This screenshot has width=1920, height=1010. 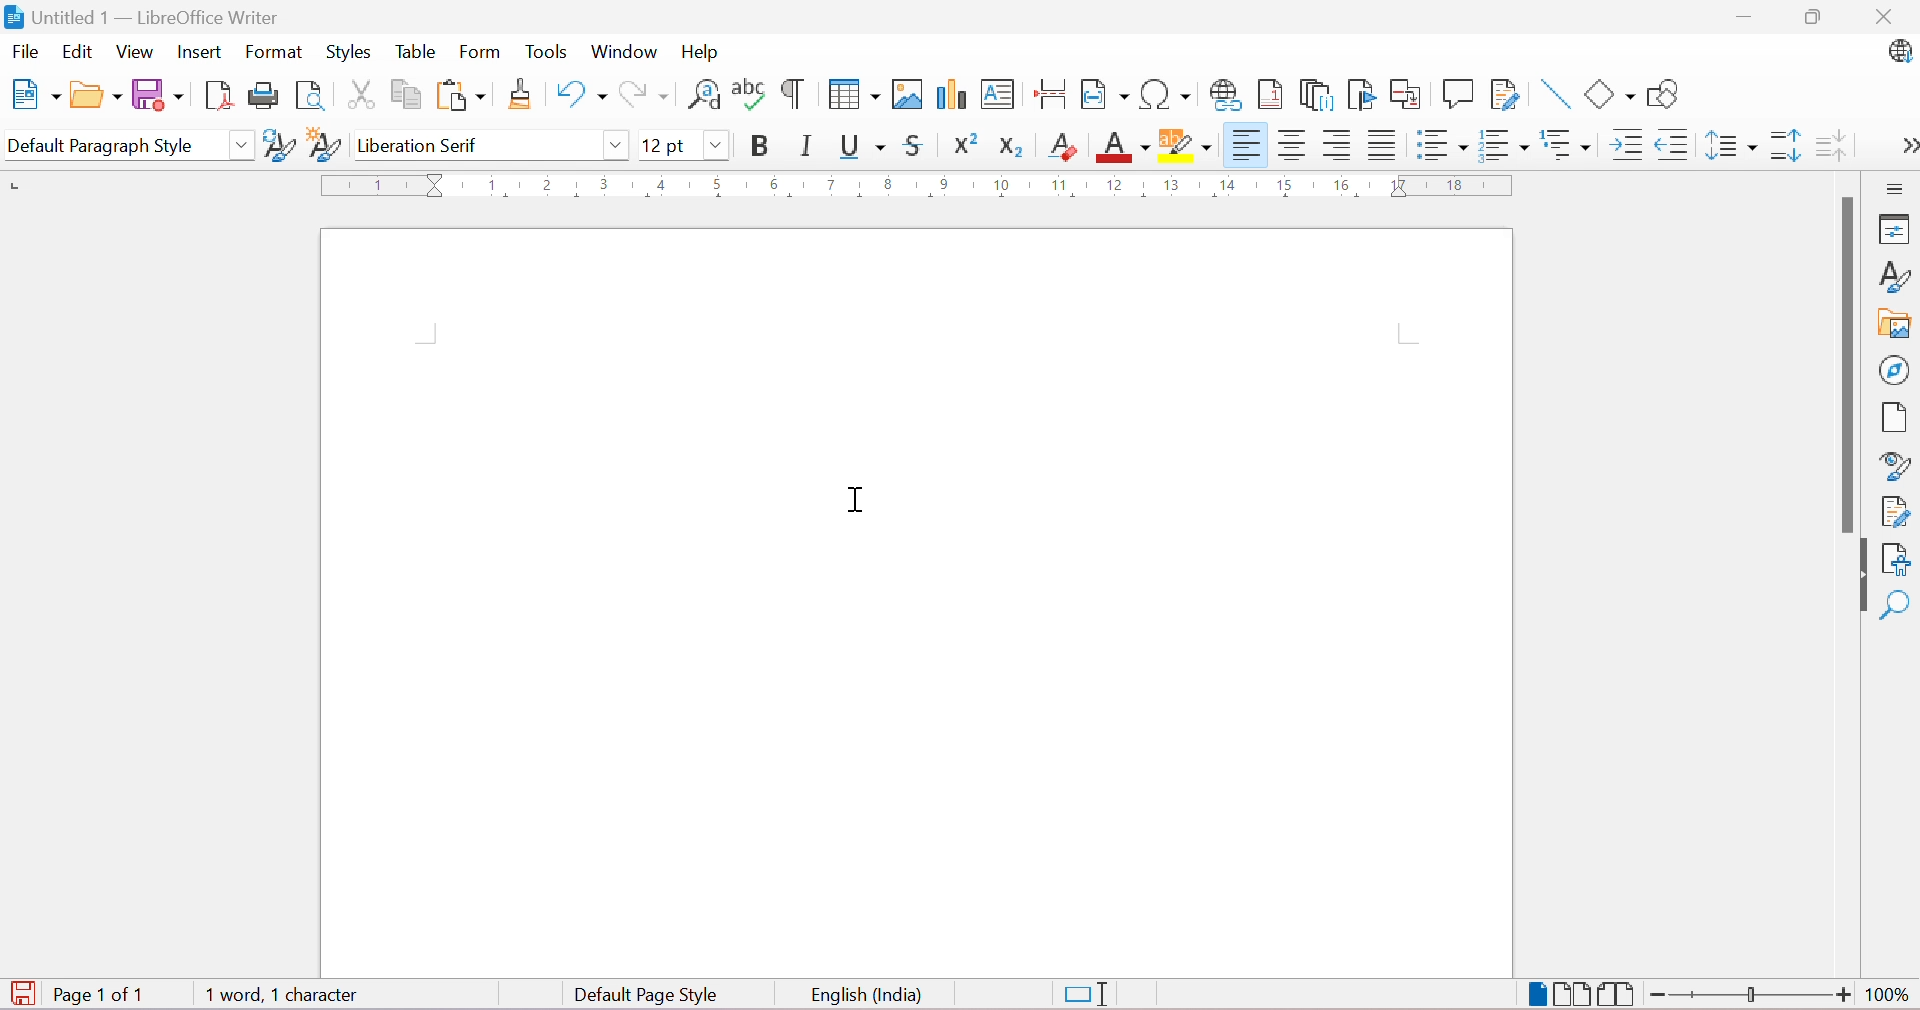 I want to click on Ruler, so click(x=919, y=185).